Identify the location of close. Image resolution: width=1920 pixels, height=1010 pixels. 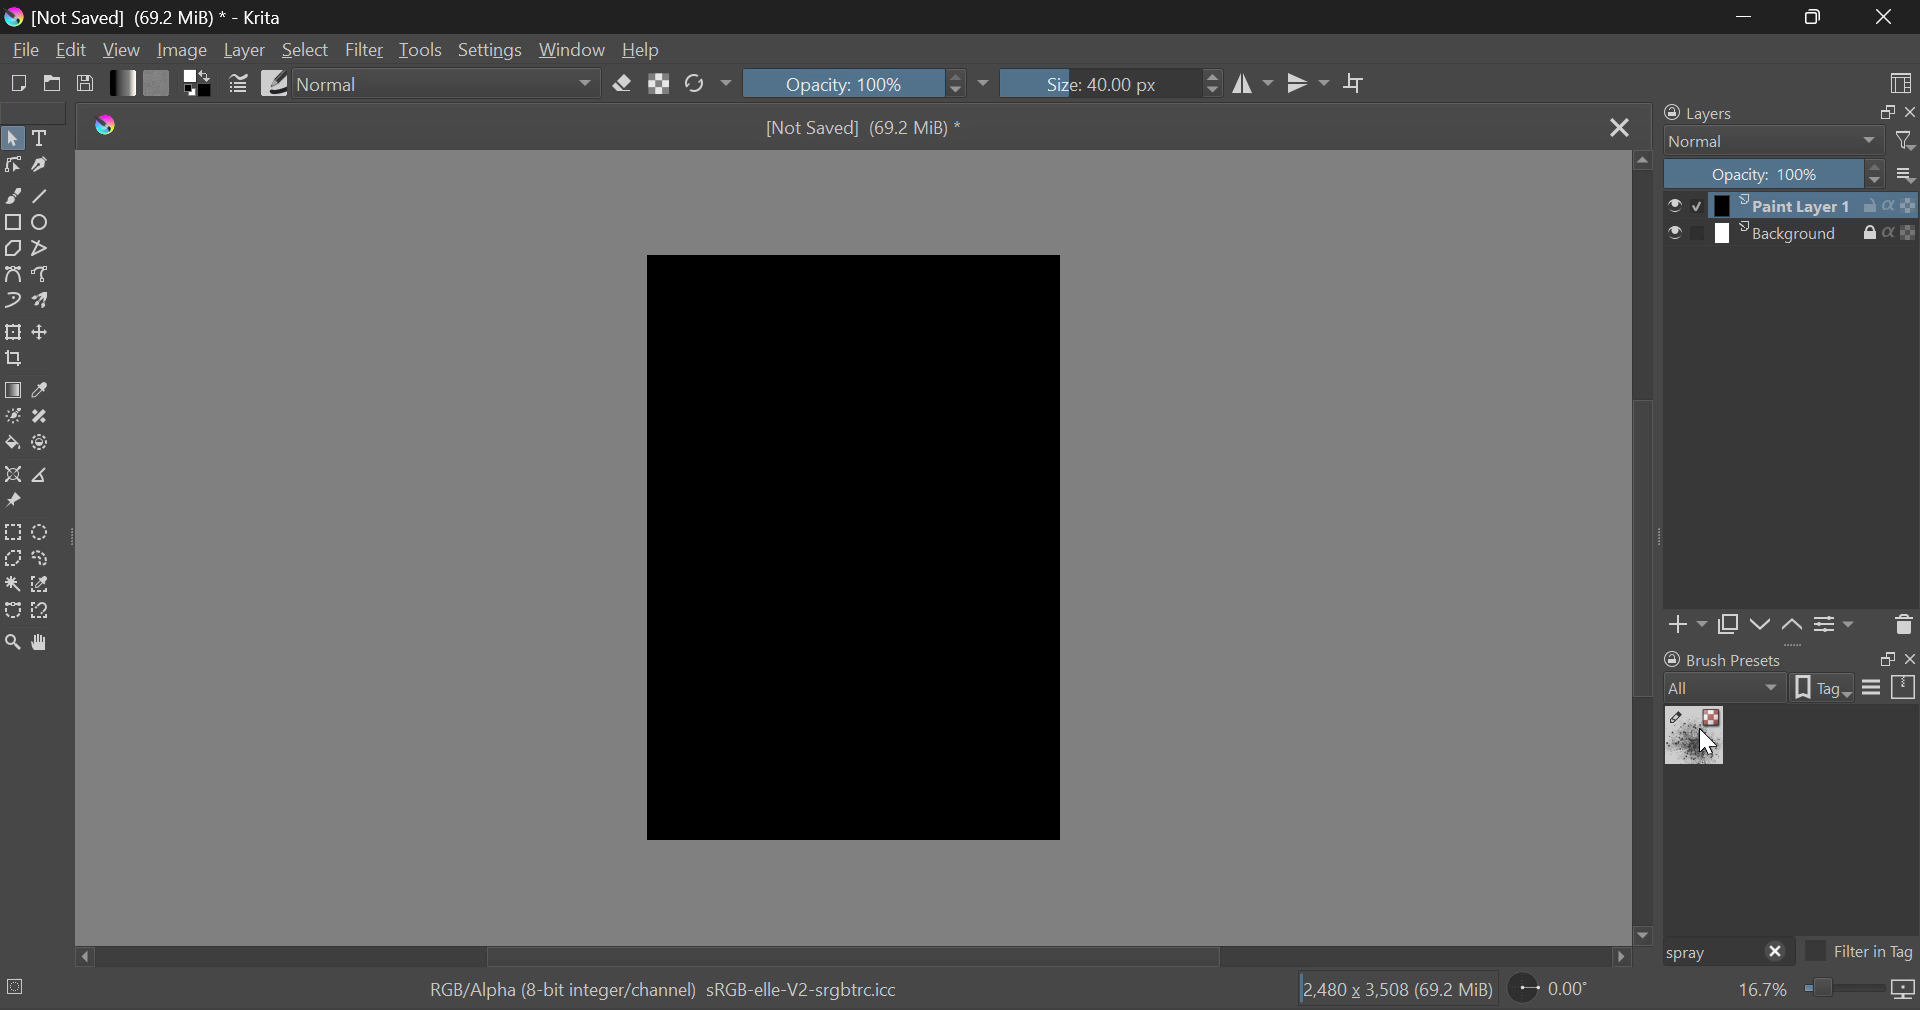
(1908, 659).